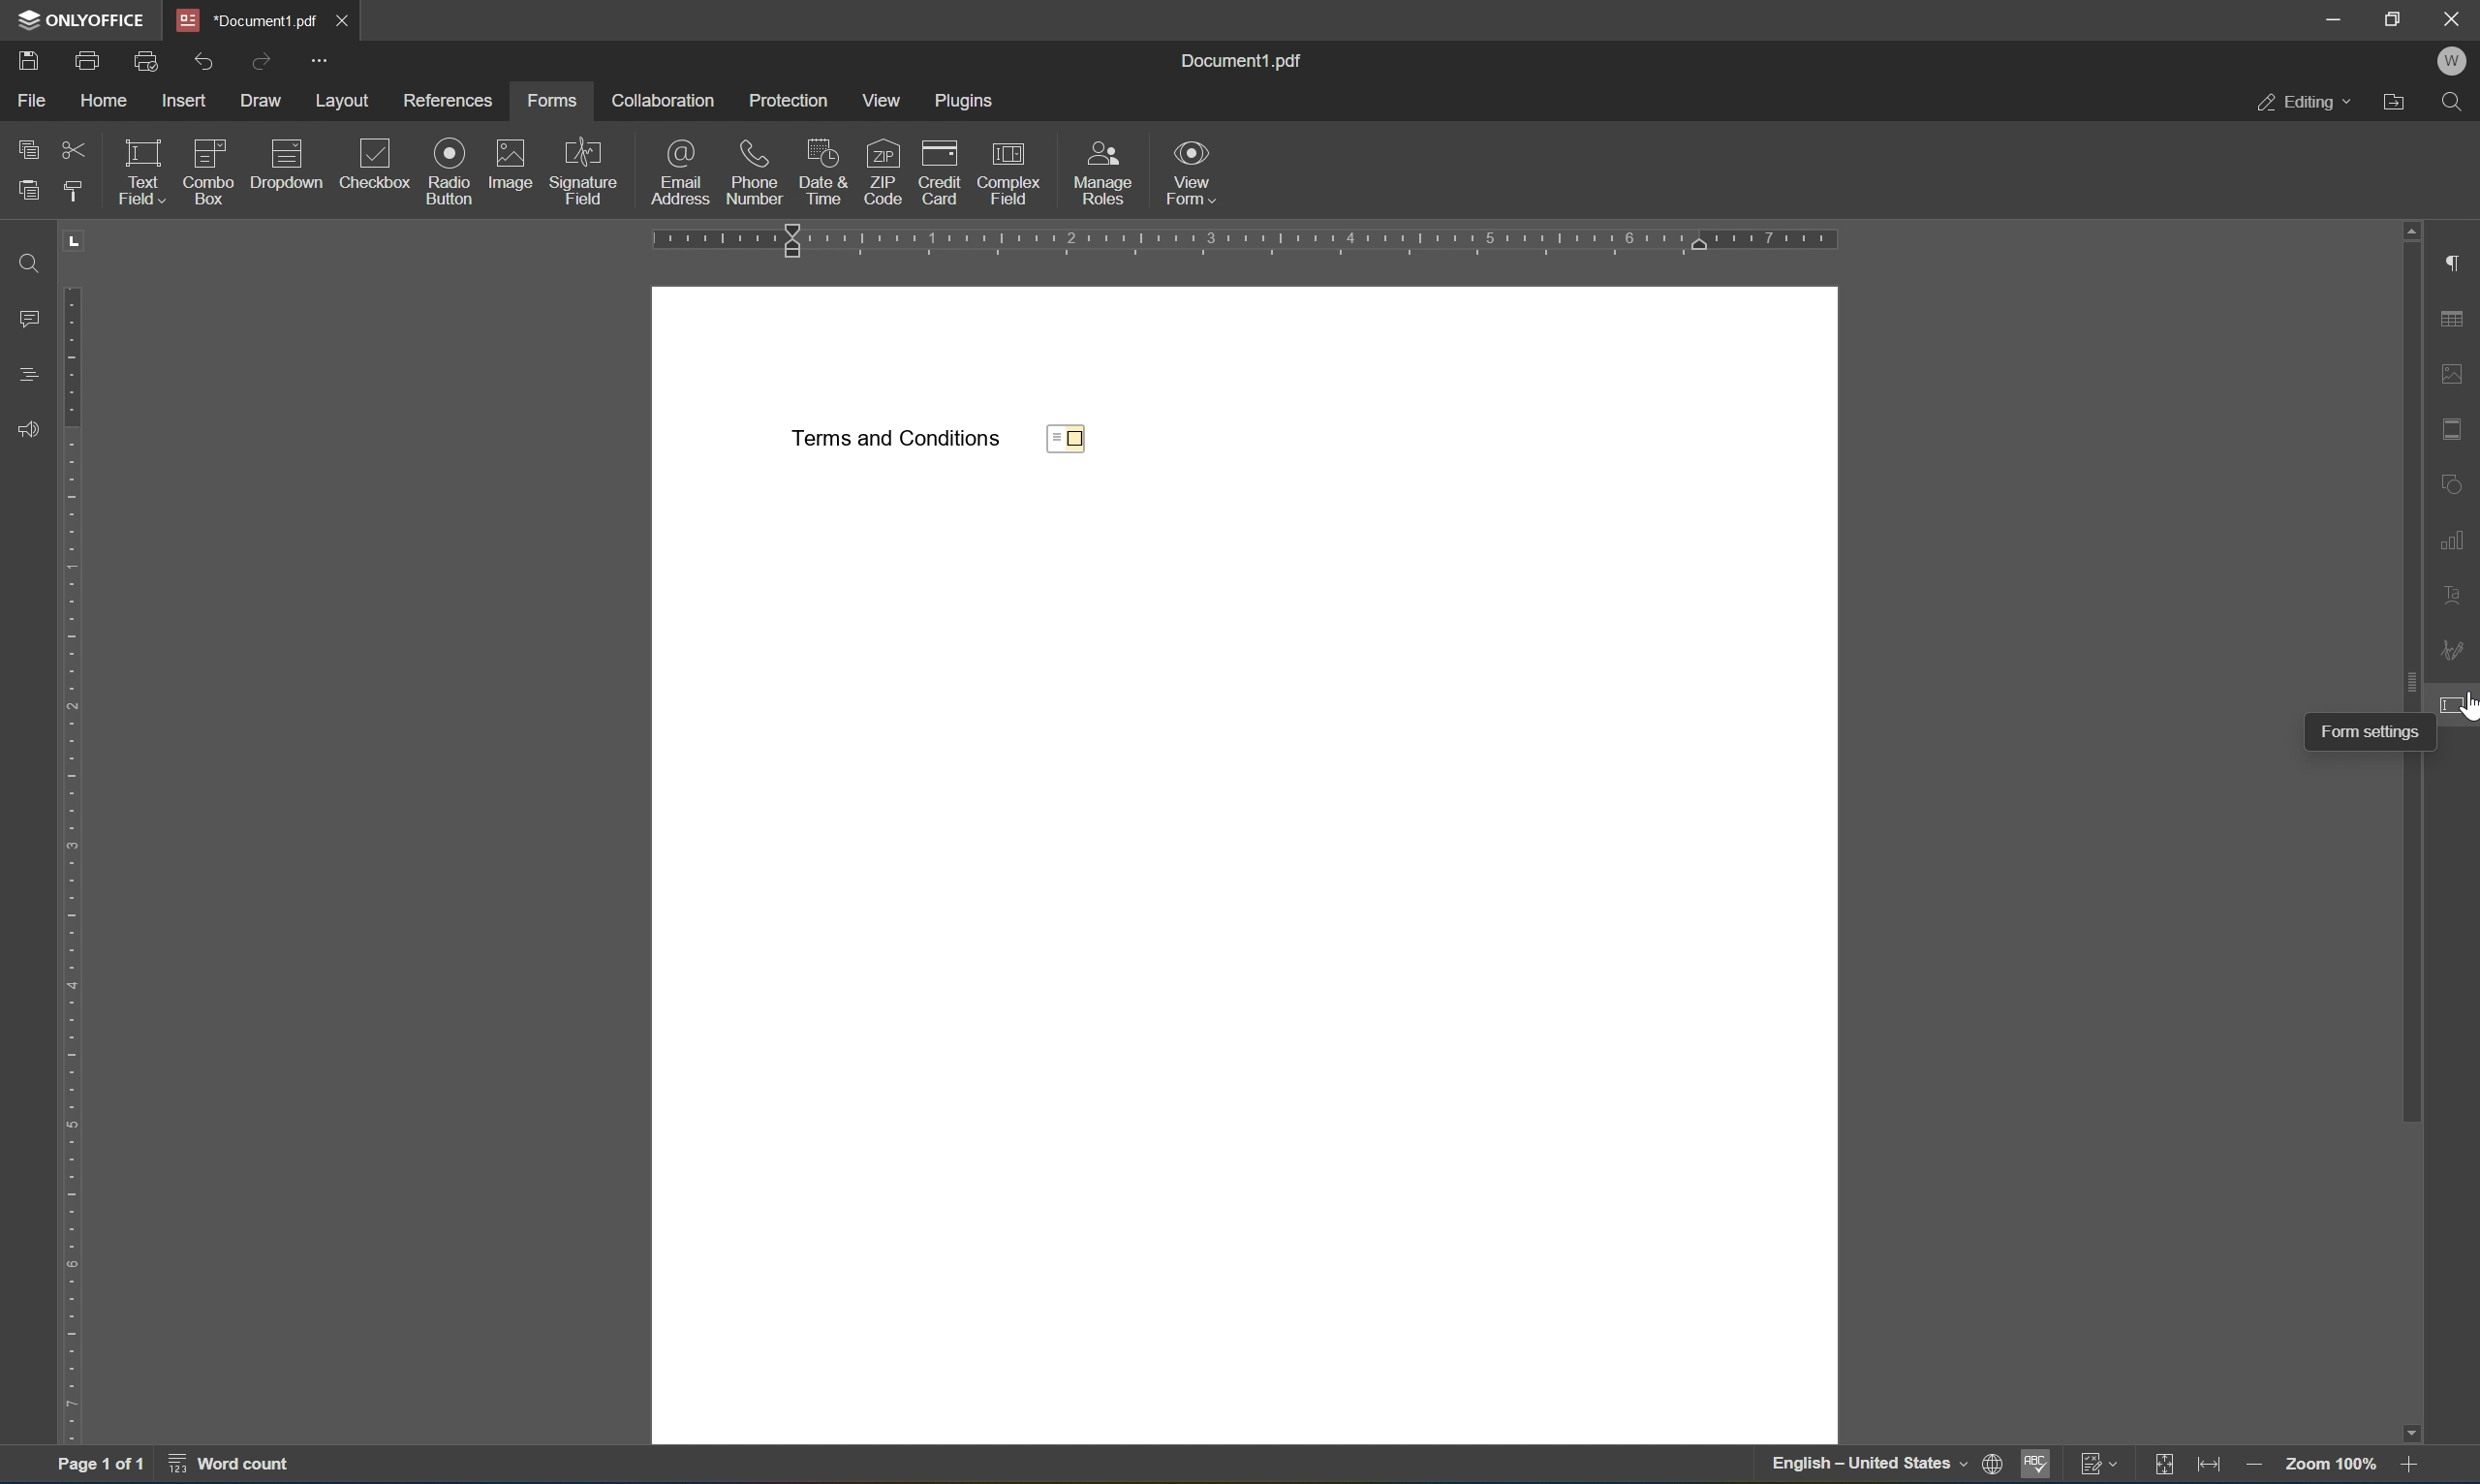 The height and width of the screenshot is (1484, 2480). What do you see at coordinates (466, 190) in the screenshot?
I see `insert checkbox` at bounding box center [466, 190].